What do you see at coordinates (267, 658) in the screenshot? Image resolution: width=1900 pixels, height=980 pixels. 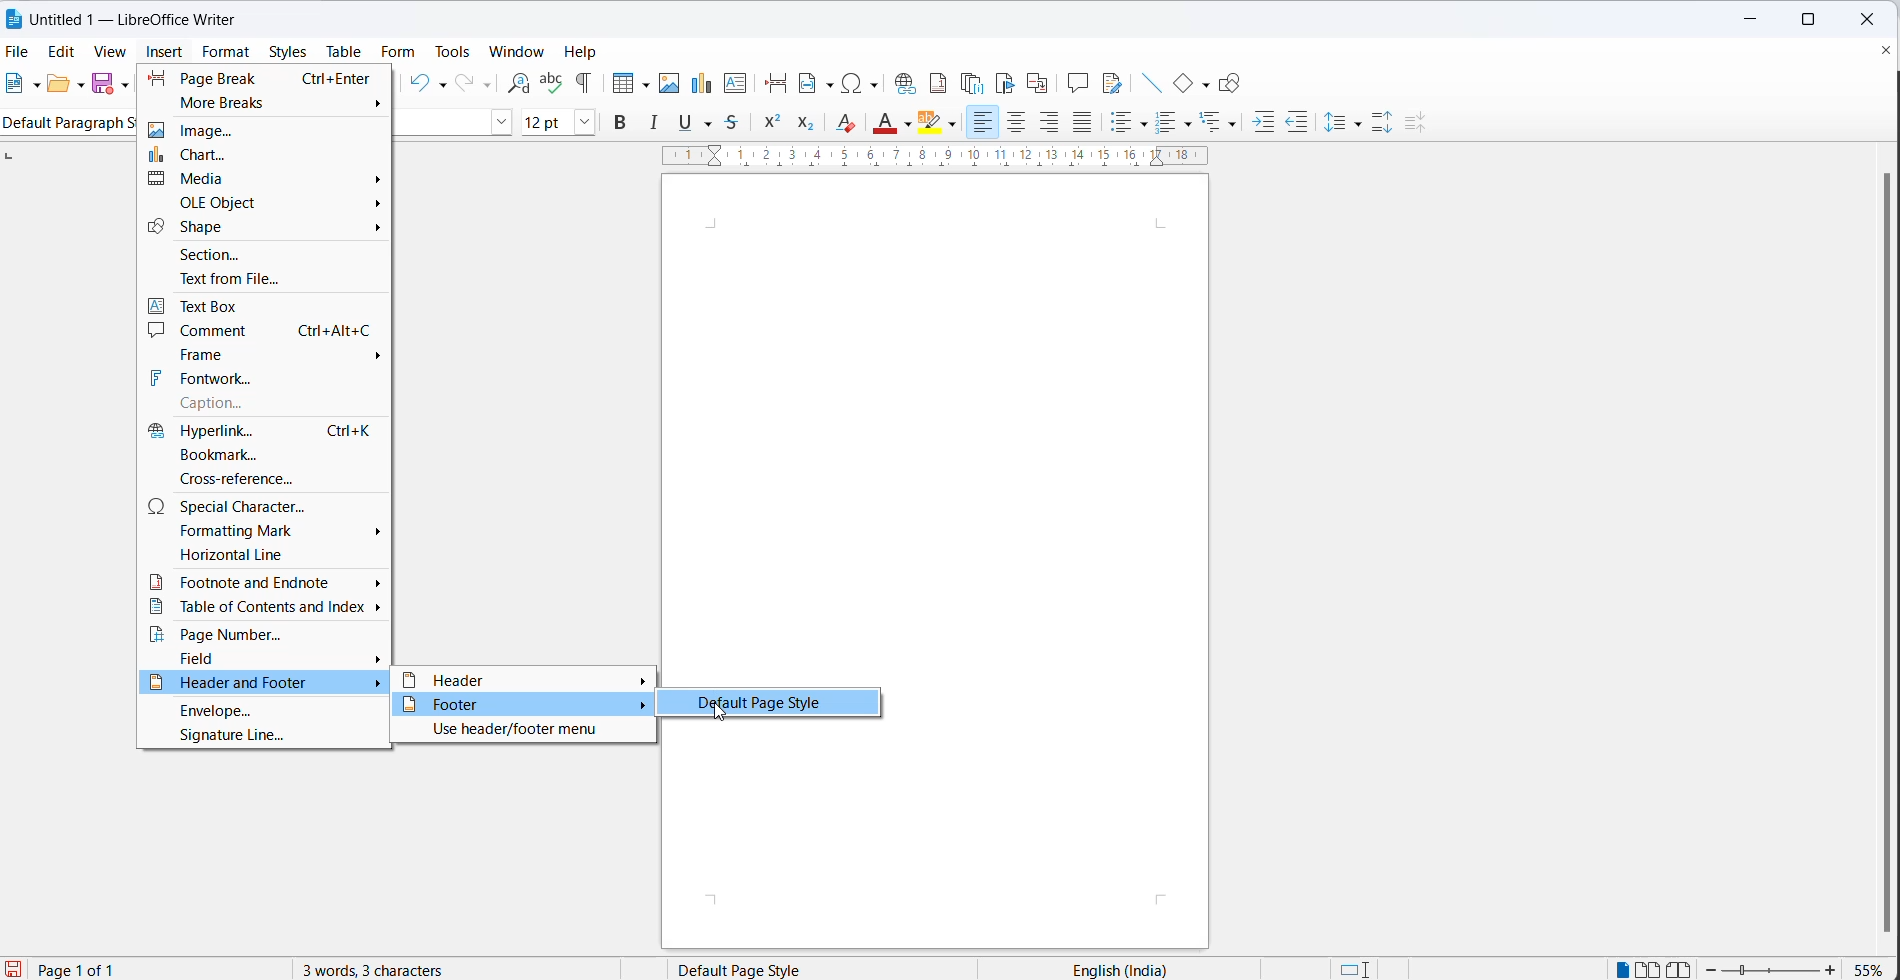 I see `field` at bounding box center [267, 658].